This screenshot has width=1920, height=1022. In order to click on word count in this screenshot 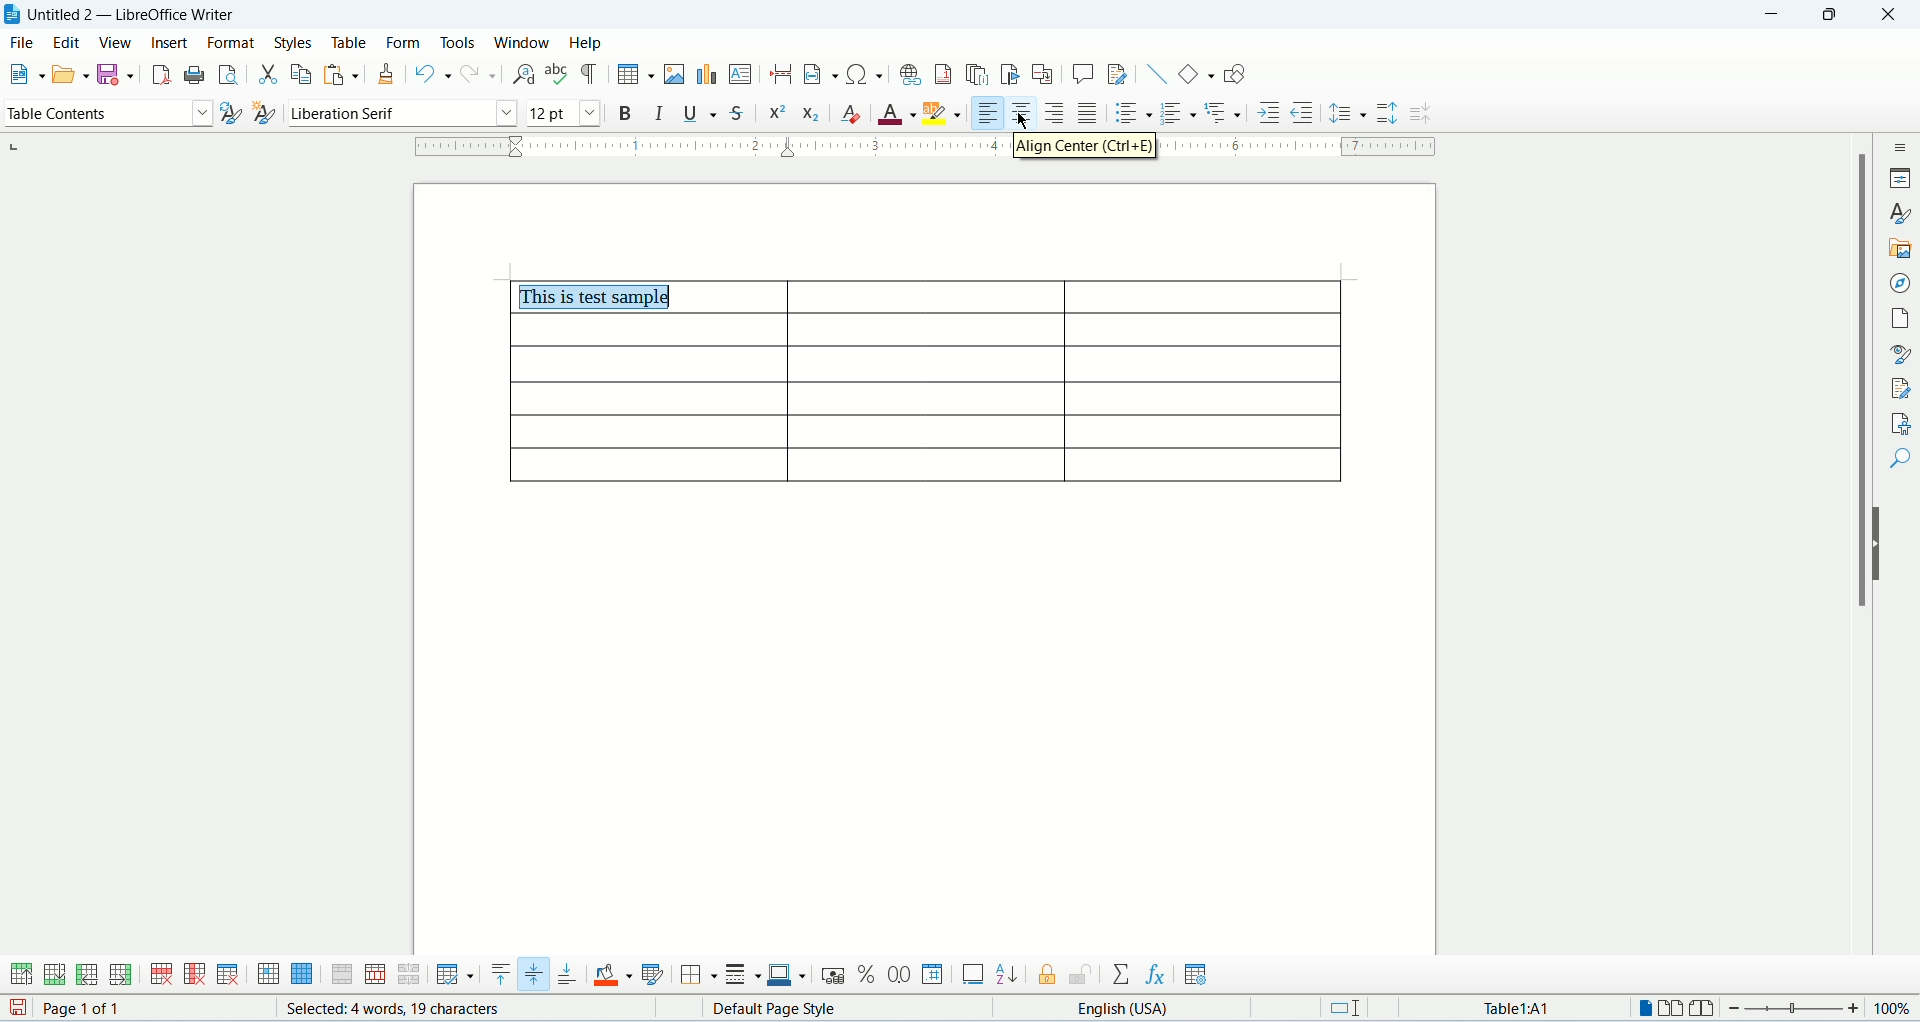, I will do `click(392, 1008)`.